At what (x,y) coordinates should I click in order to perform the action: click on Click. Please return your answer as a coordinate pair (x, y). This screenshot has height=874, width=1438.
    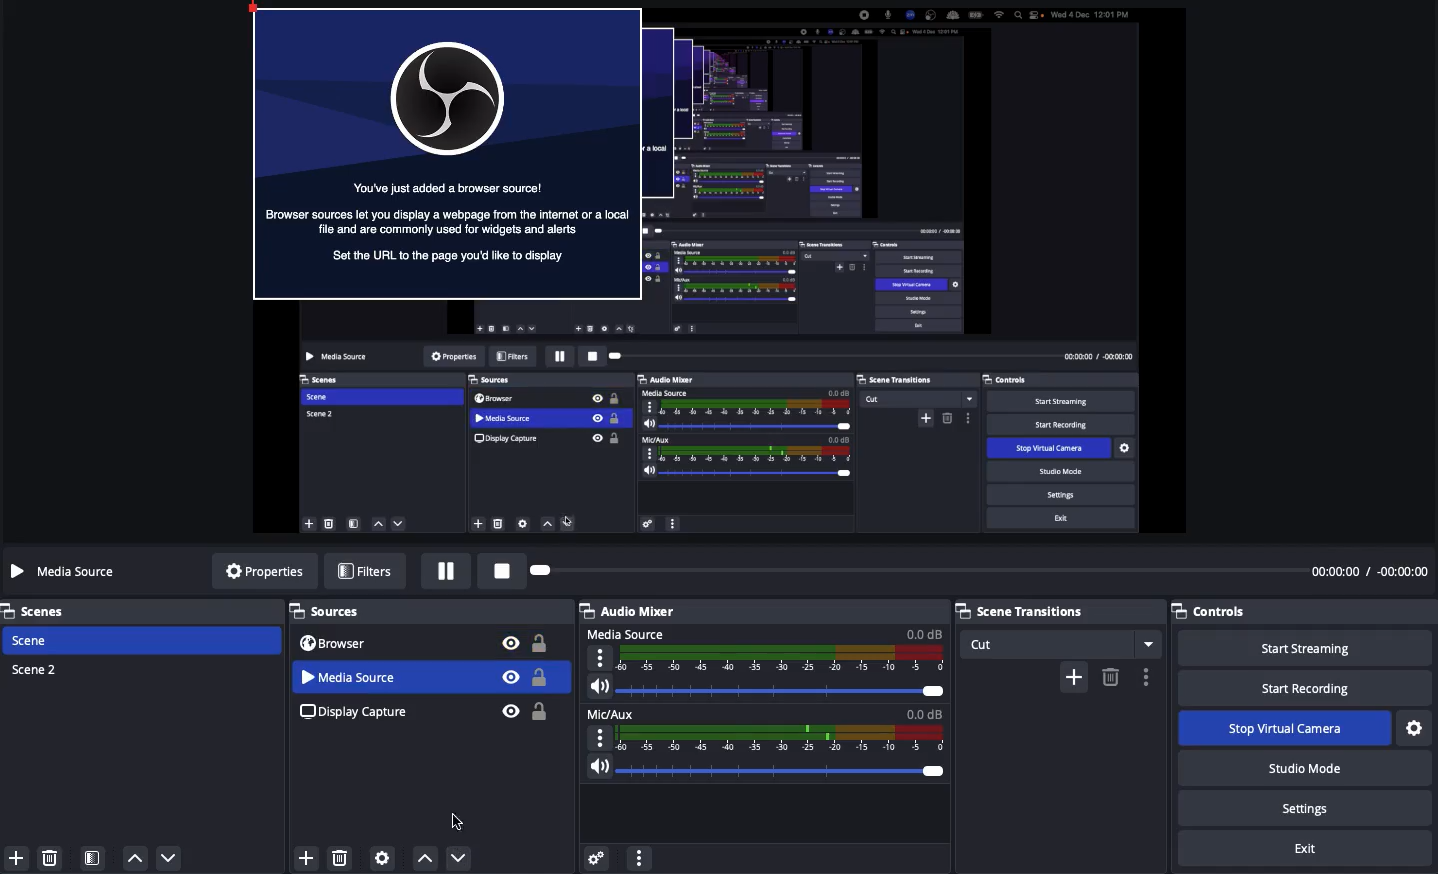
    Looking at the image, I should click on (459, 858).